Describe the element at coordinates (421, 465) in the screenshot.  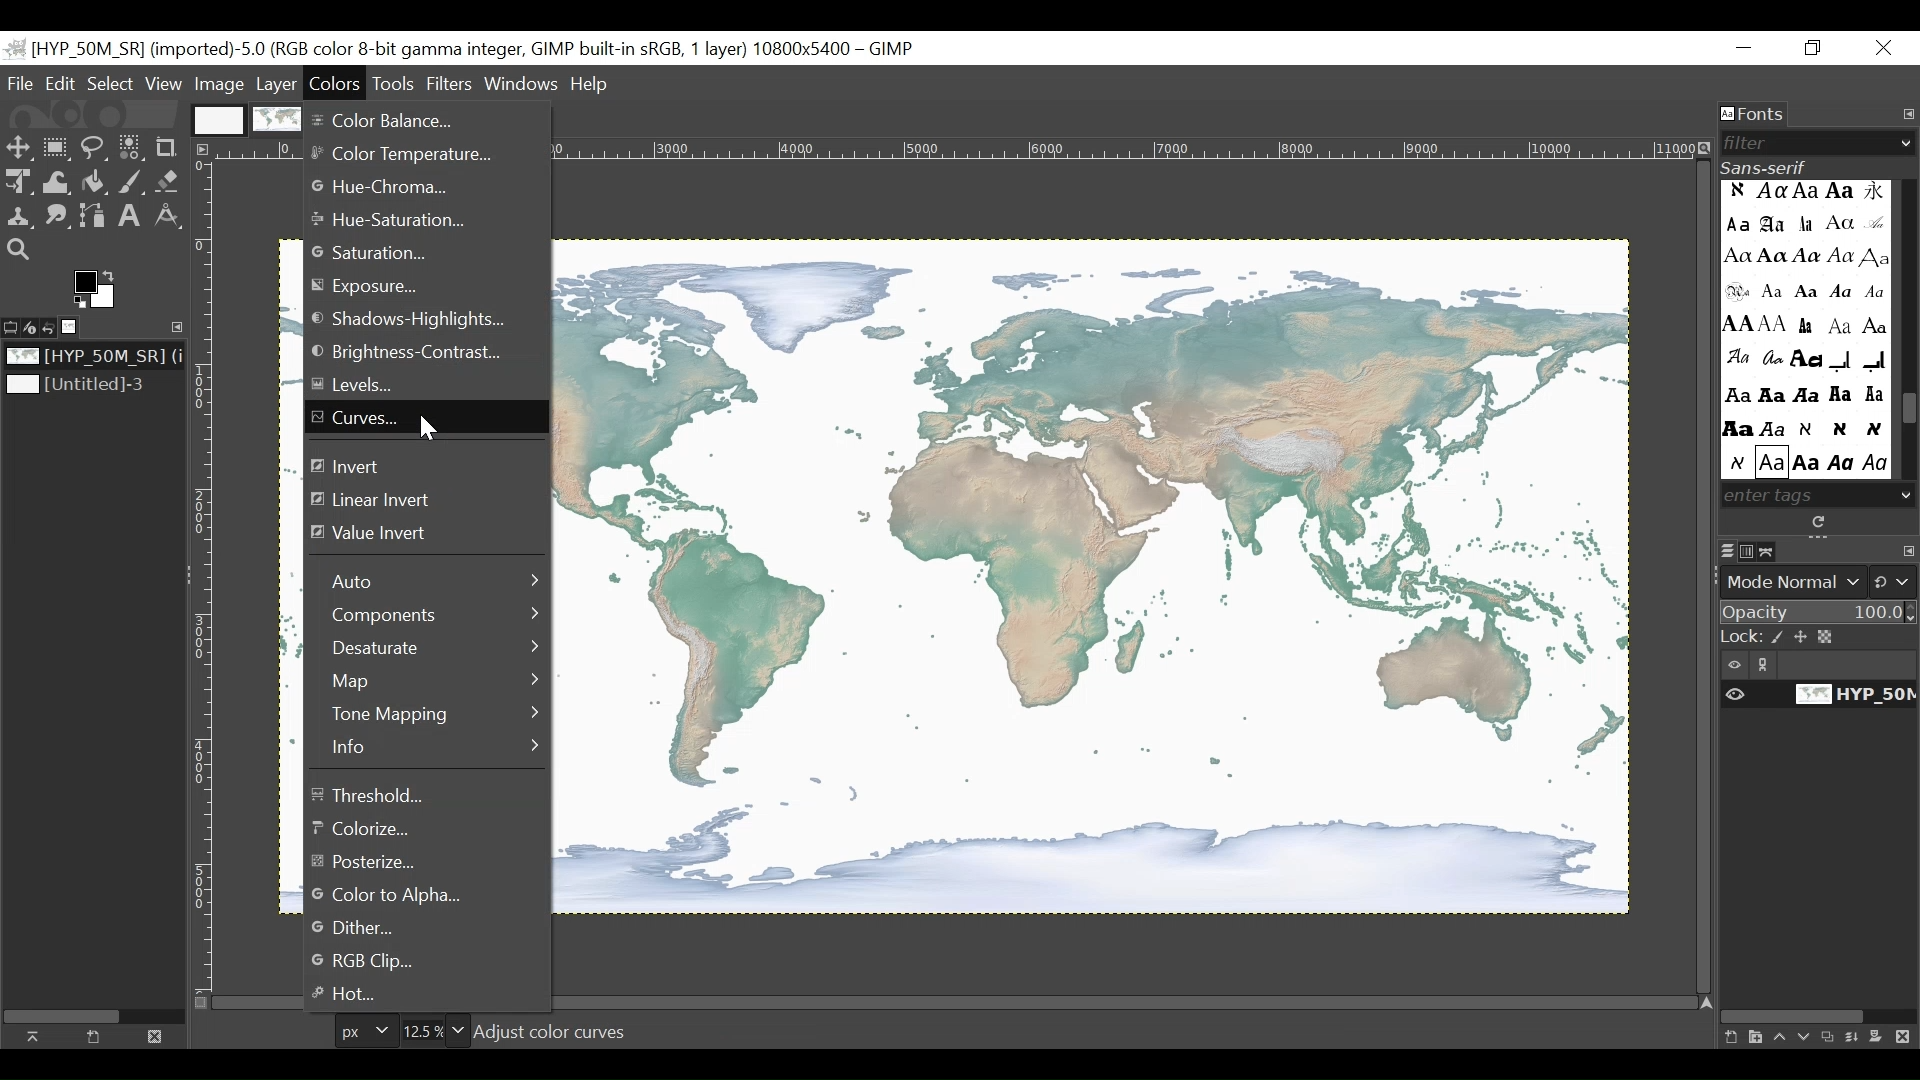
I see `Invert` at that location.